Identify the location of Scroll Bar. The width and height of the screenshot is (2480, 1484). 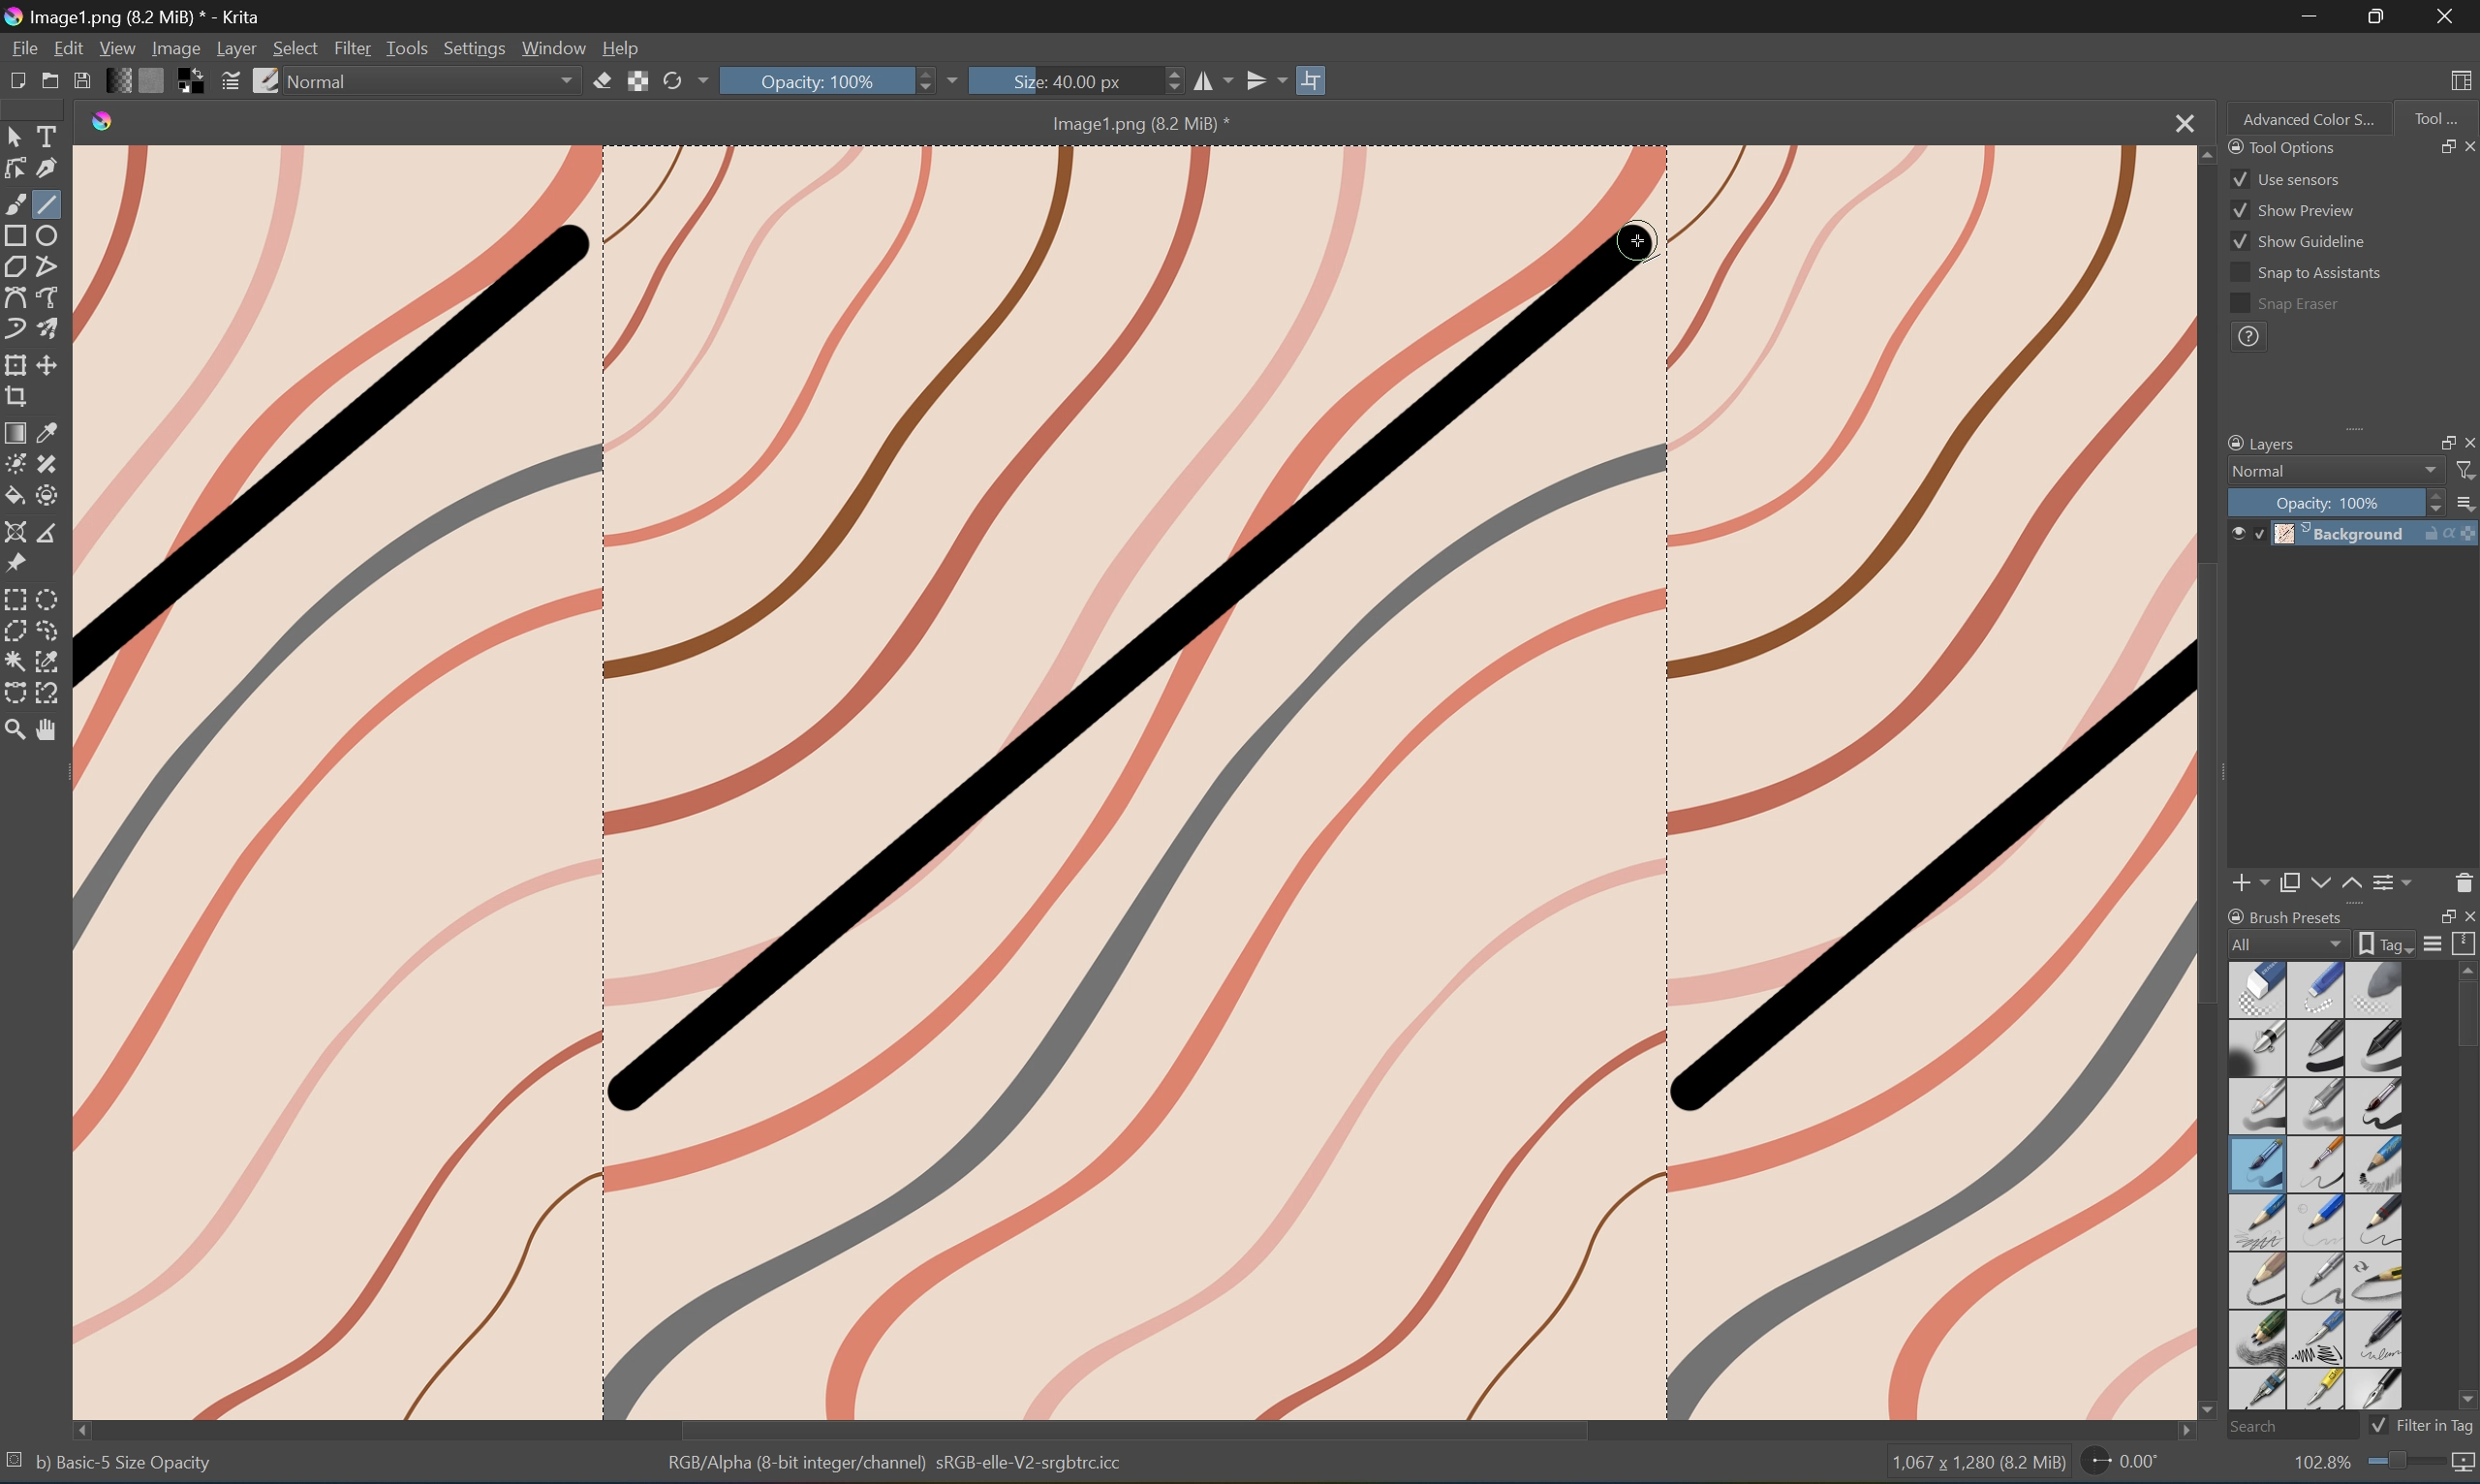
(2342, 411).